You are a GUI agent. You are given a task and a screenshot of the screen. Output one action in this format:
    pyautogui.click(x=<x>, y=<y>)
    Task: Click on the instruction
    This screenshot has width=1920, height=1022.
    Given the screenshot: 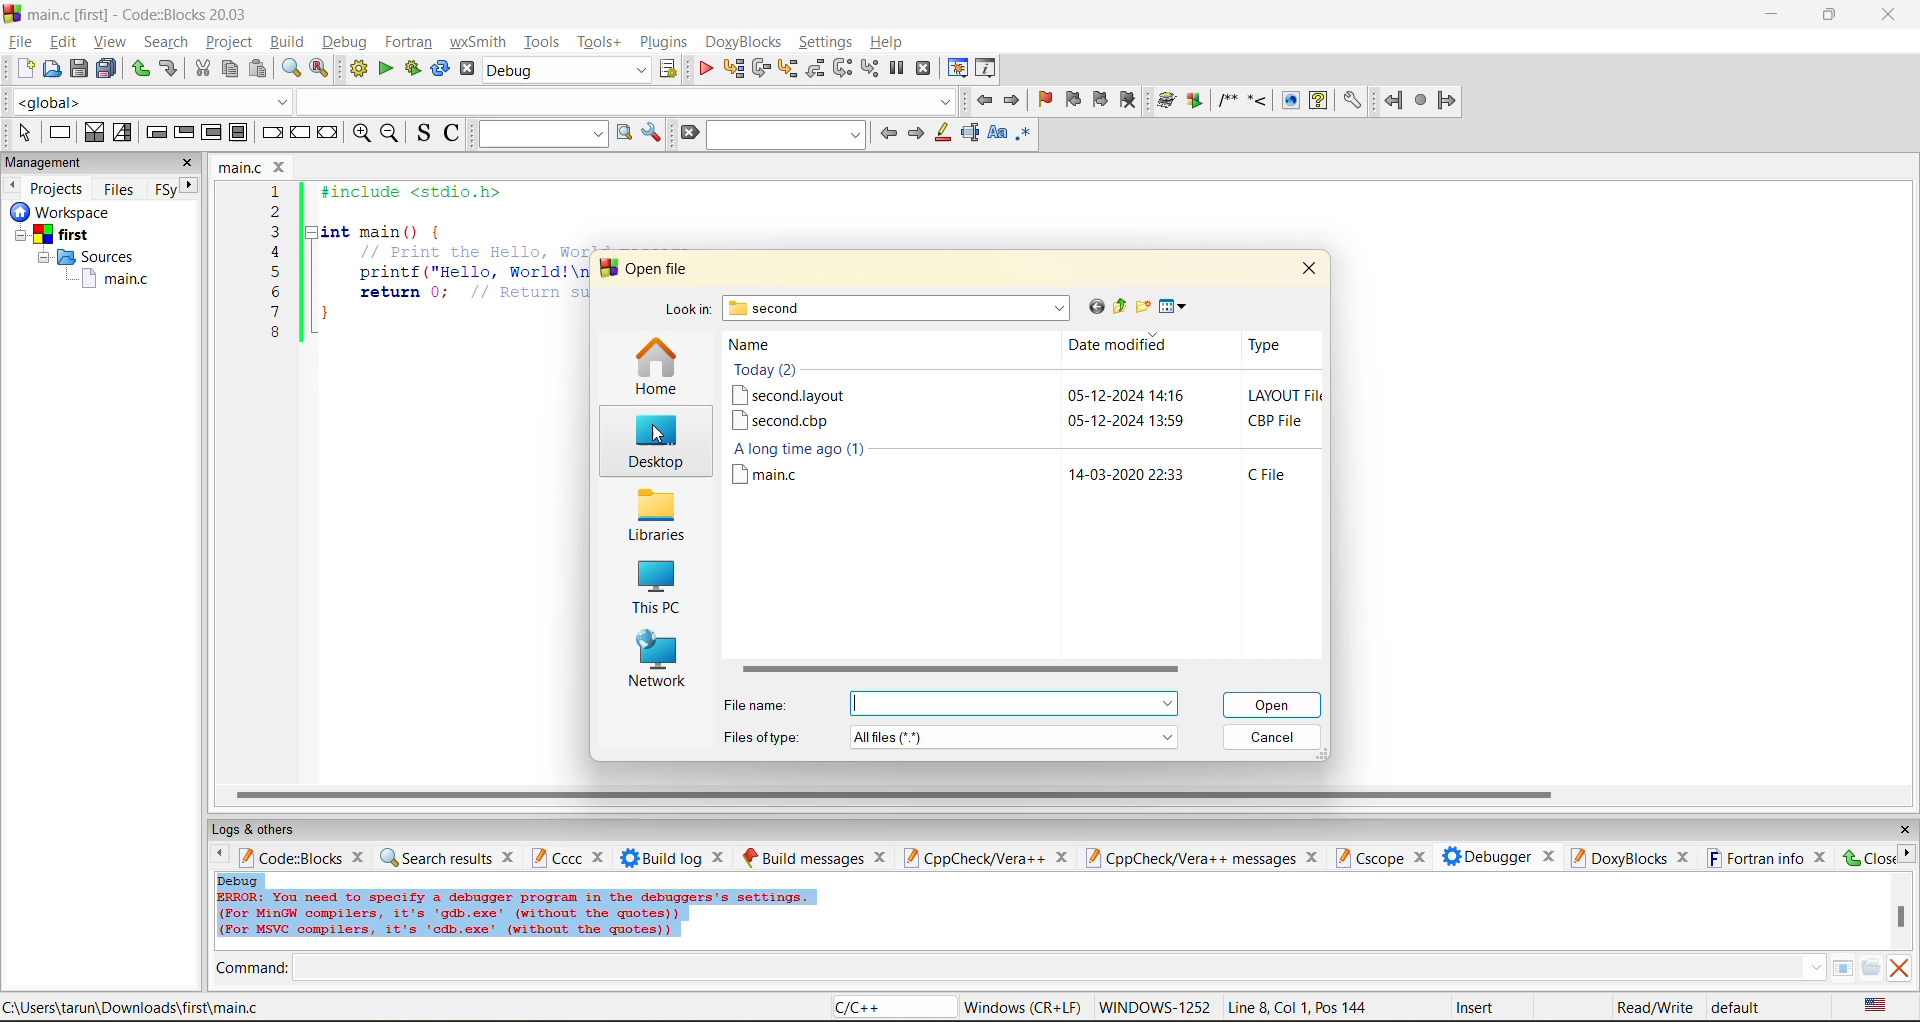 What is the action you would take?
    pyautogui.click(x=58, y=133)
    